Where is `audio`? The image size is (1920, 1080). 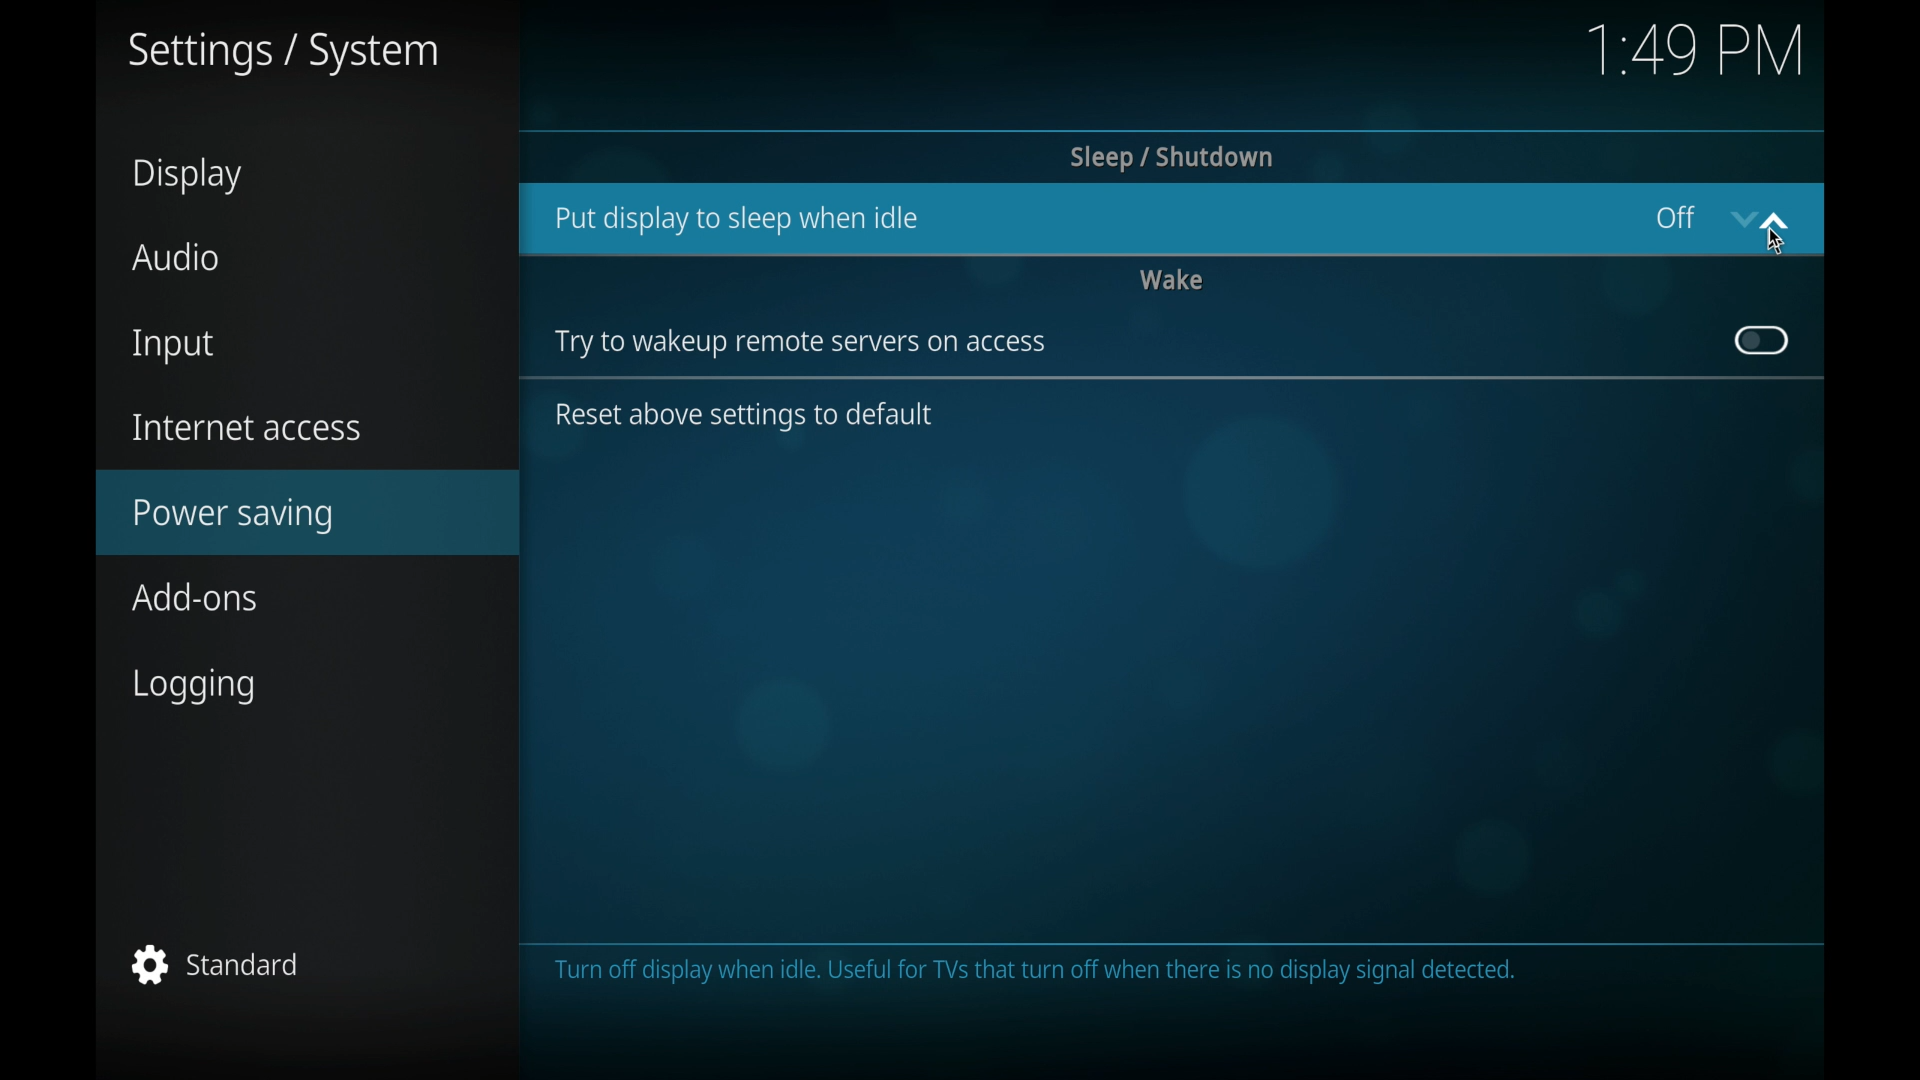 audio is located at coordinates (176, 258).